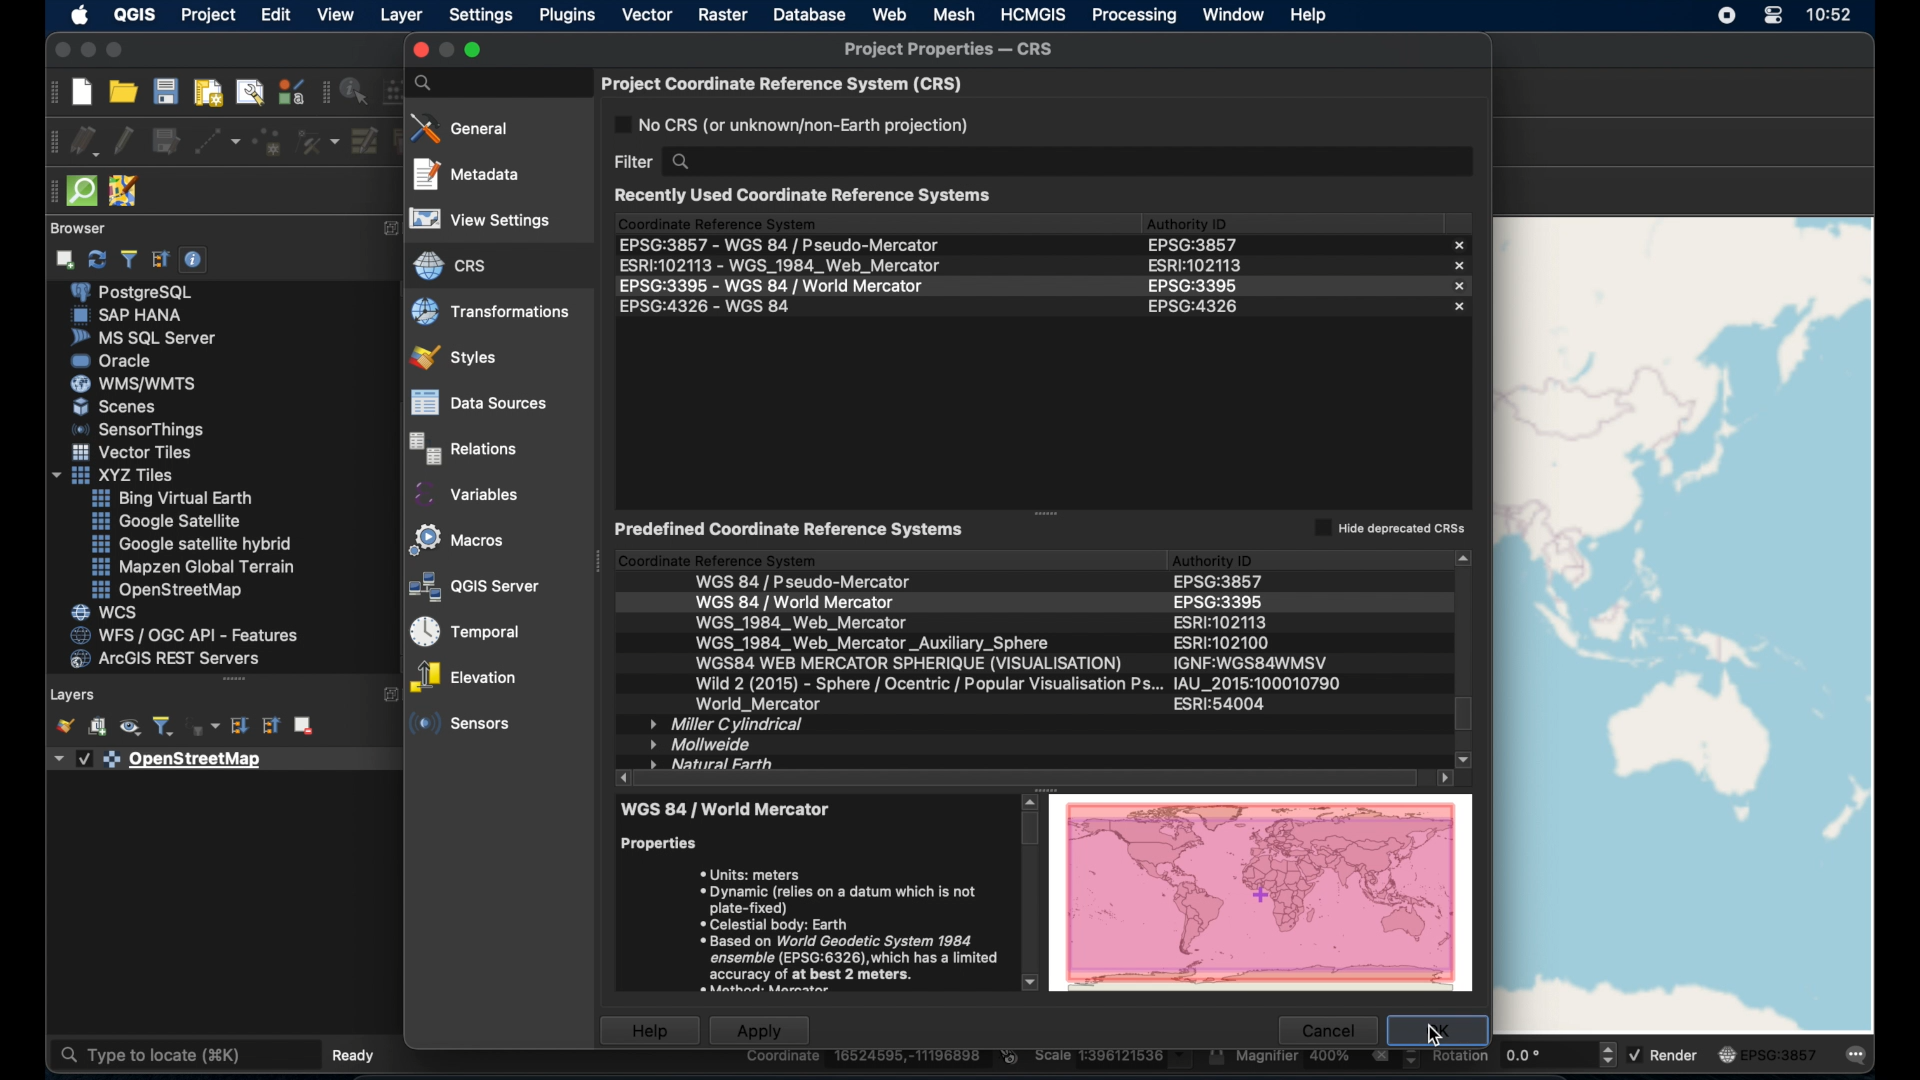 The image size is (1920, 1080). Describe the element at coordinates (1195, 285) in the screenshot. I see `epsg:3395` at that location.